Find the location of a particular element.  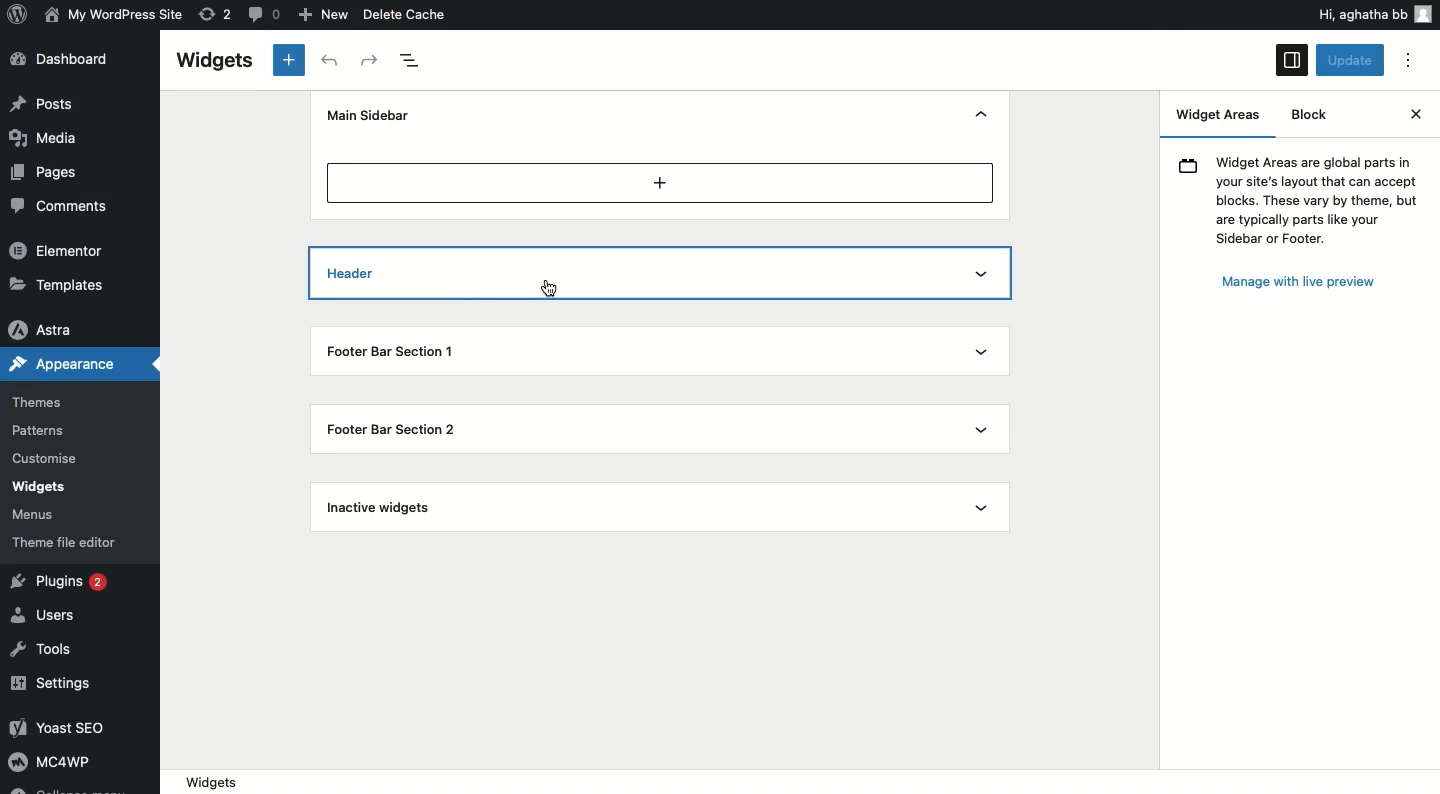

Collapse menu is located at coordinates (66, 788).